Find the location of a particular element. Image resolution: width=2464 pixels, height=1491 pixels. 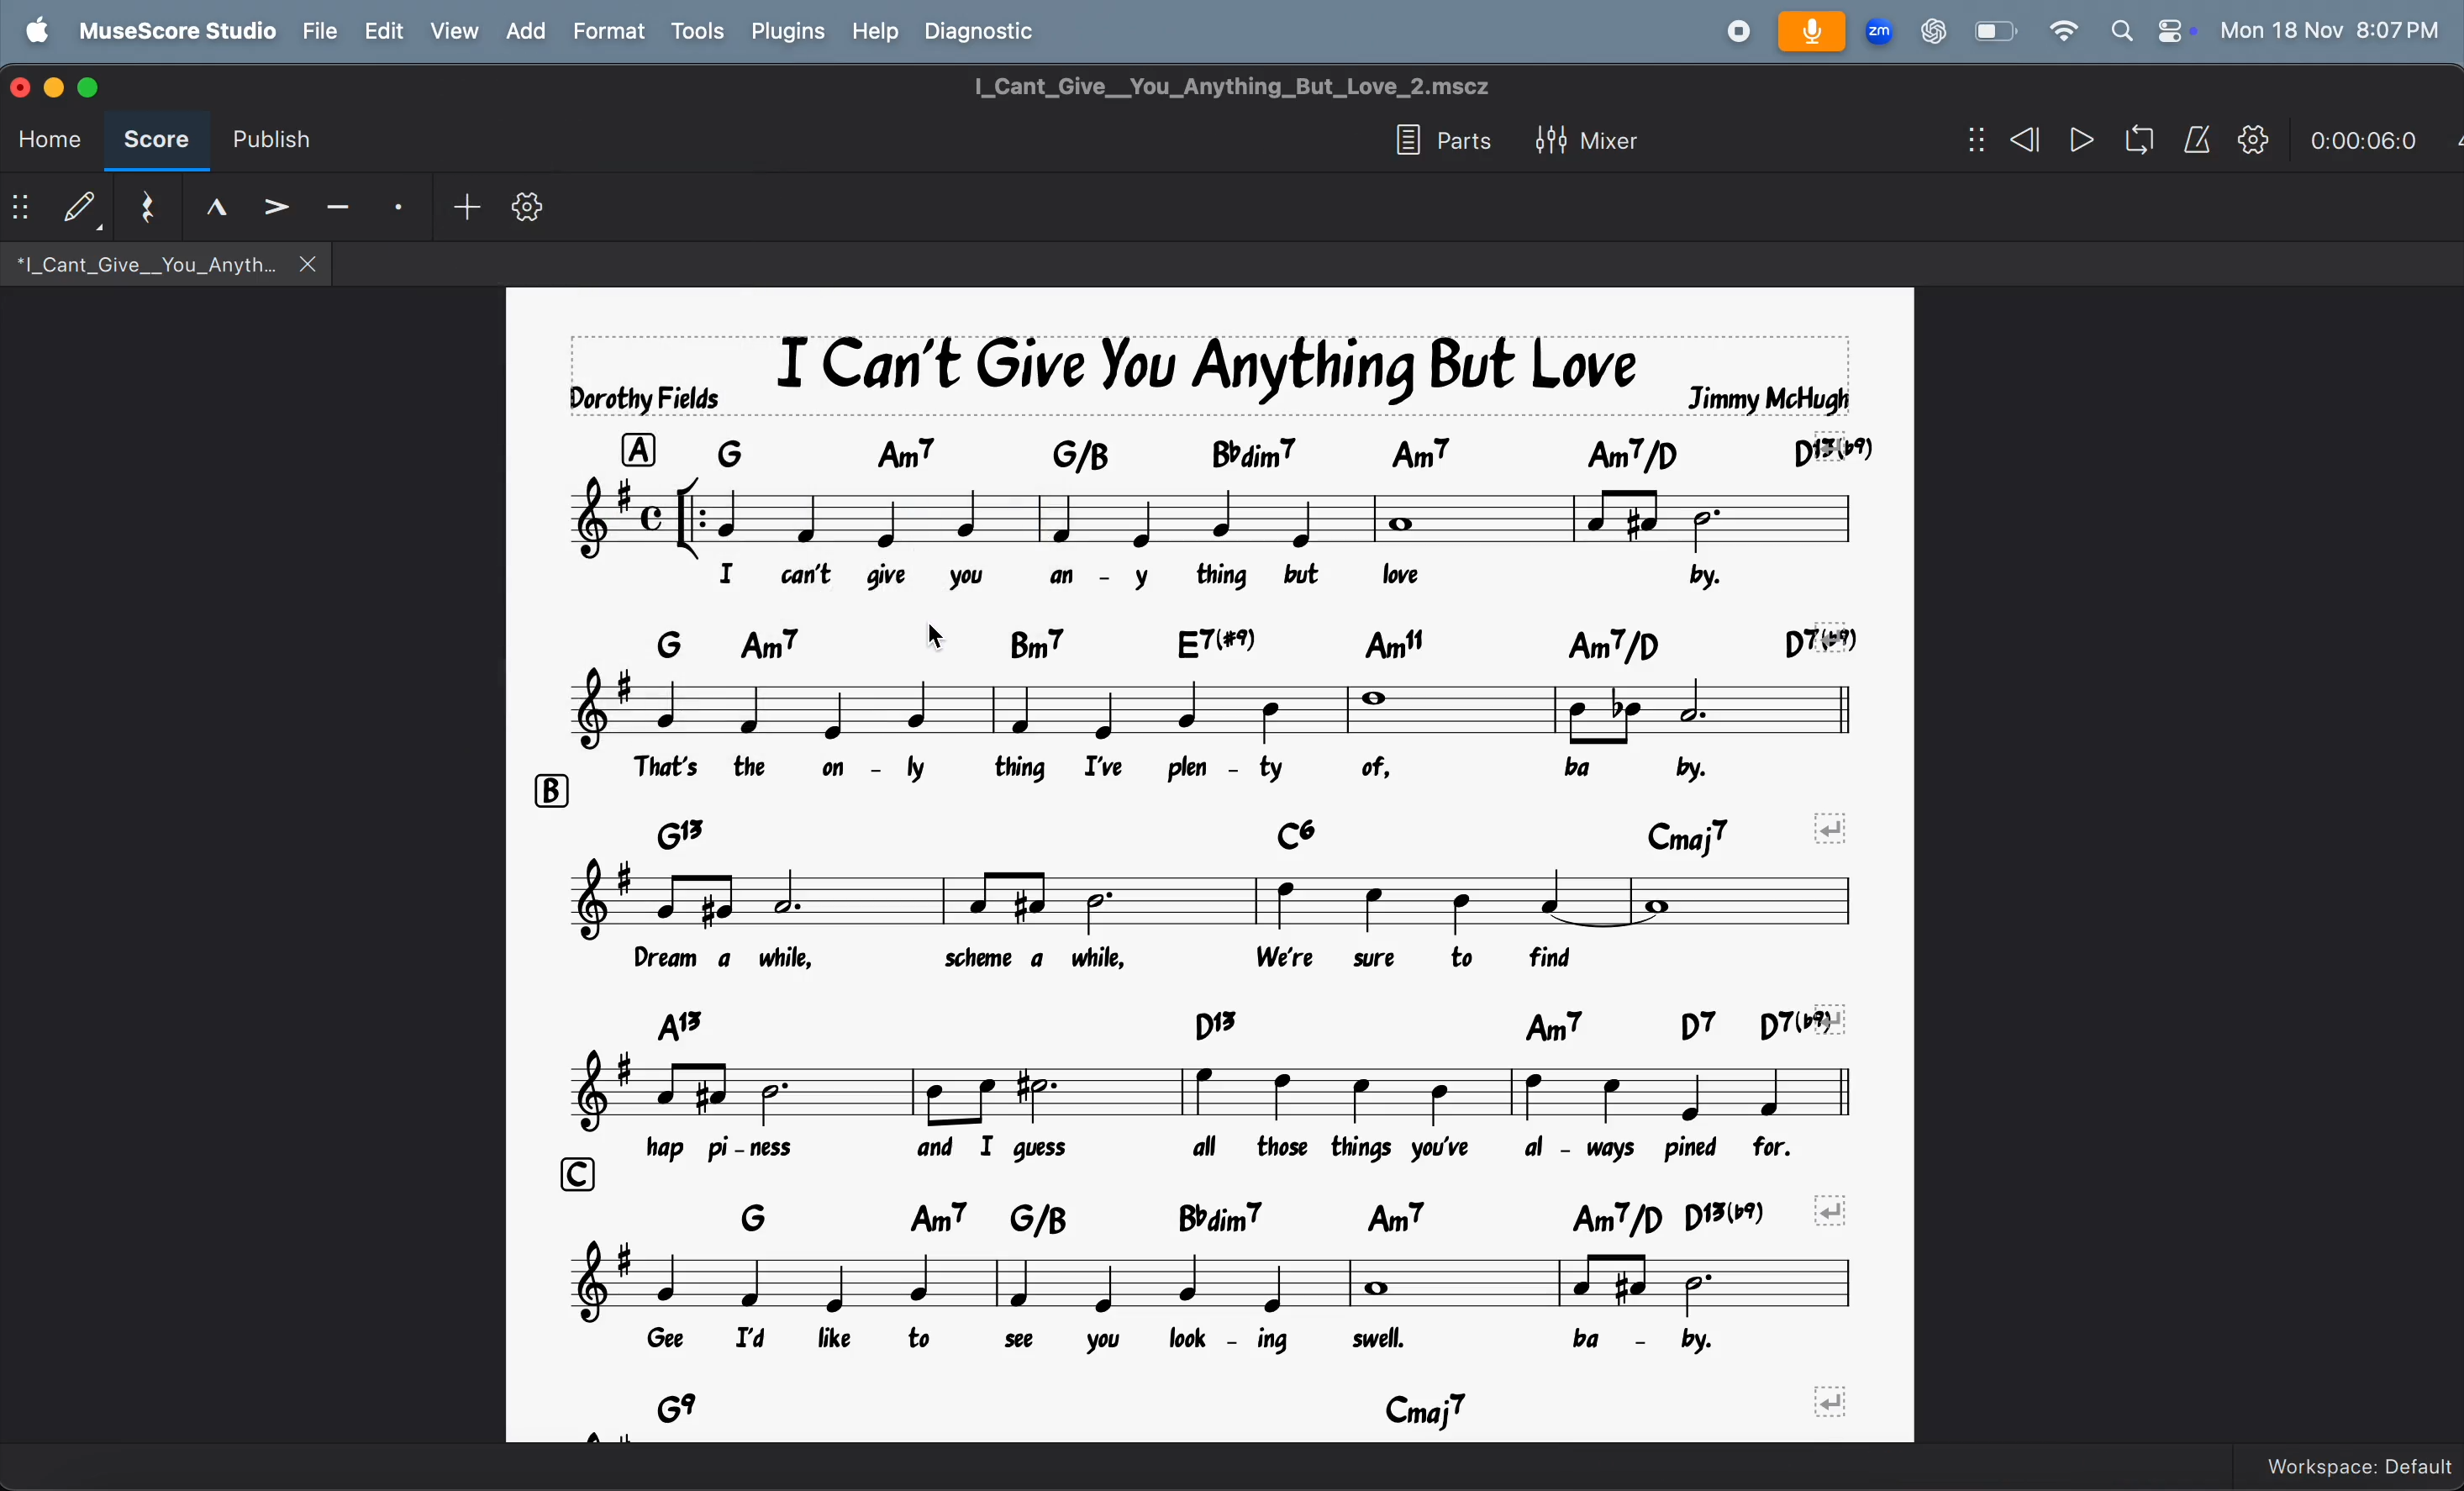

chatgpt is located at coordinates (1933, 32).